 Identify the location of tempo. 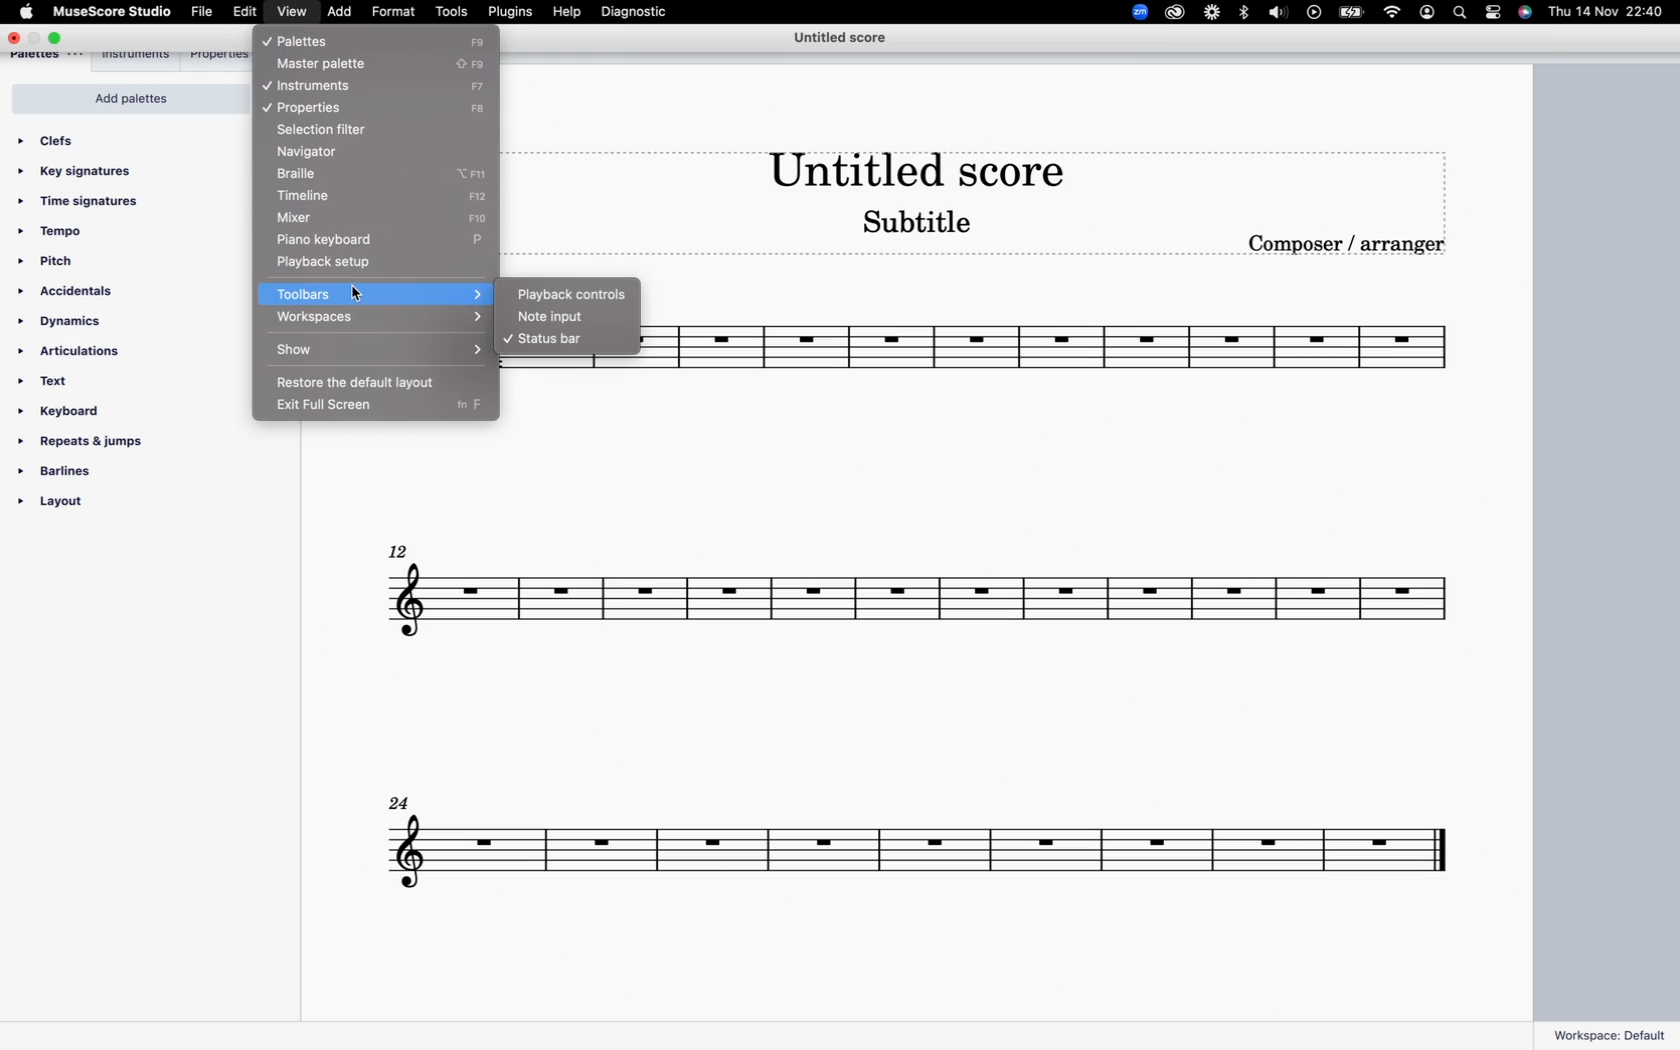
(59, 232).